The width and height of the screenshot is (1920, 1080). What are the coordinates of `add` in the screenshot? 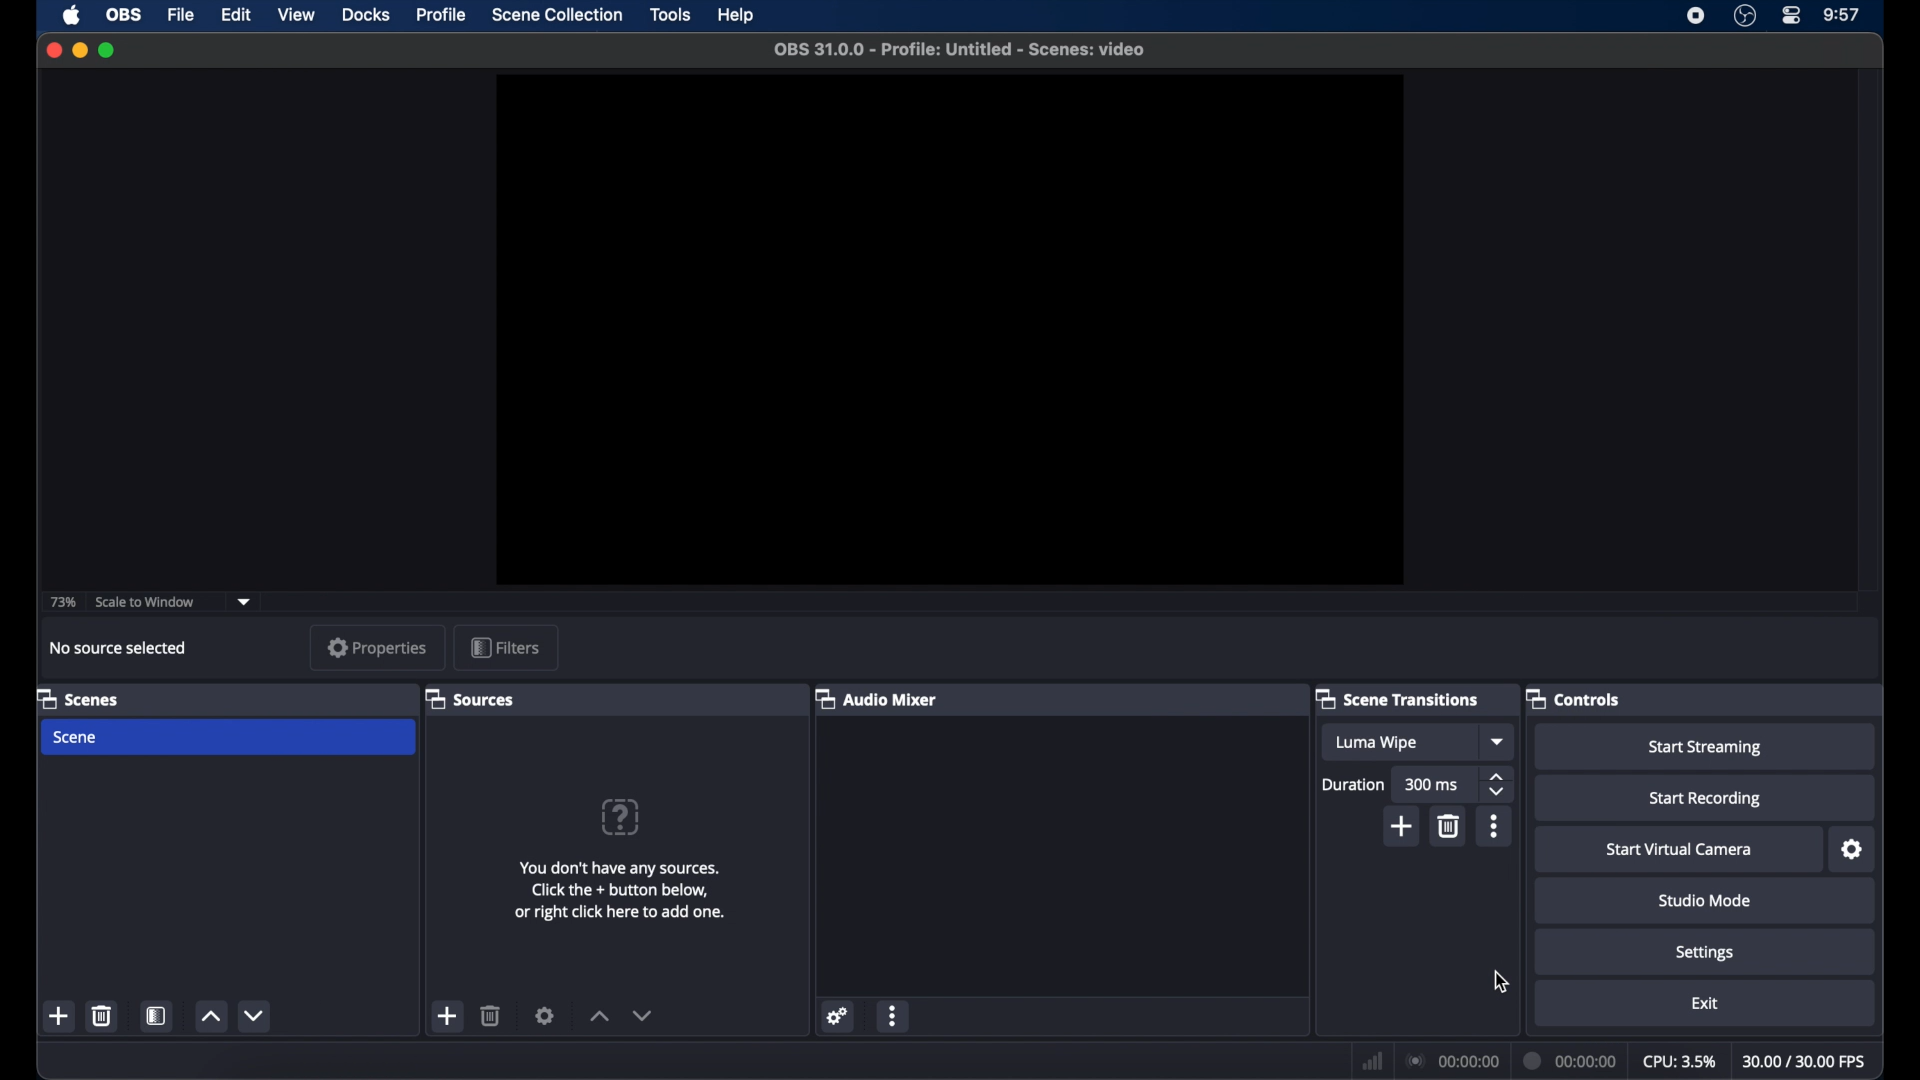 It's located at (1402, 826).